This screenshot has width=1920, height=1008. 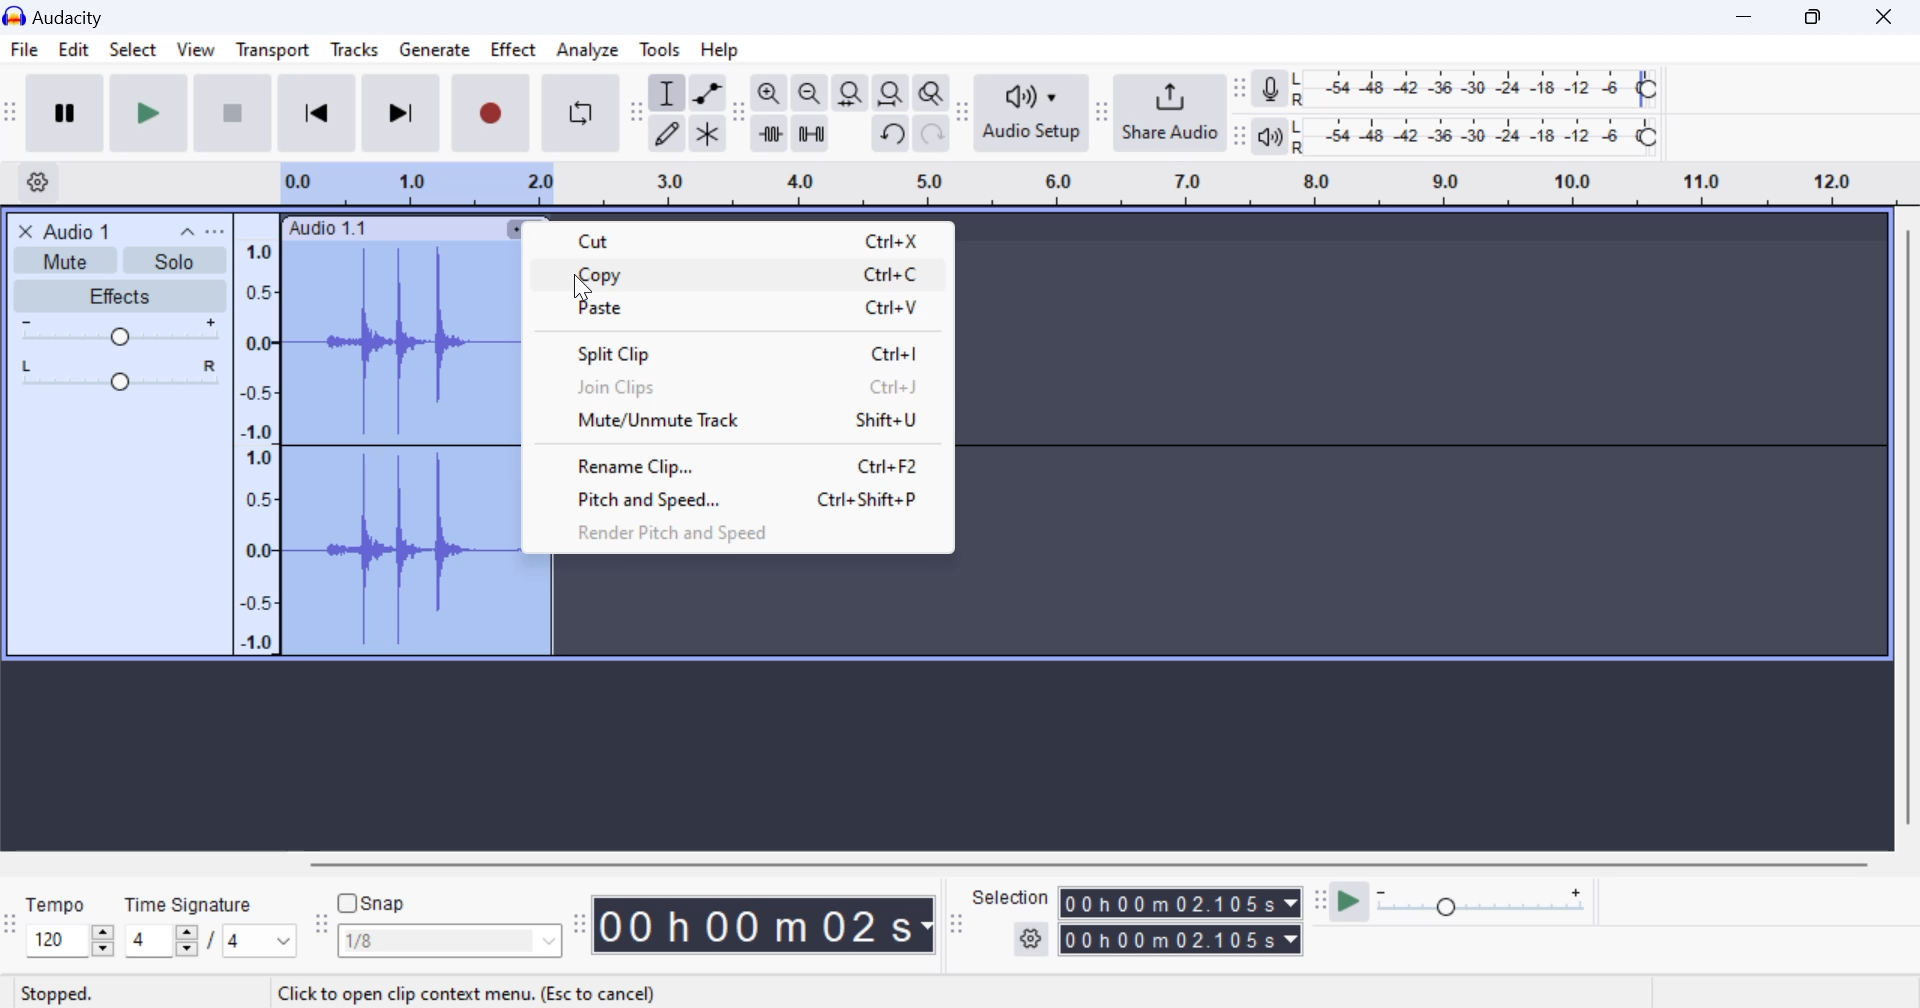 What do you see at coordinates (1030, 112) in the screenshot?
I see `Audio Setup` at bounding box center [1030, 112].